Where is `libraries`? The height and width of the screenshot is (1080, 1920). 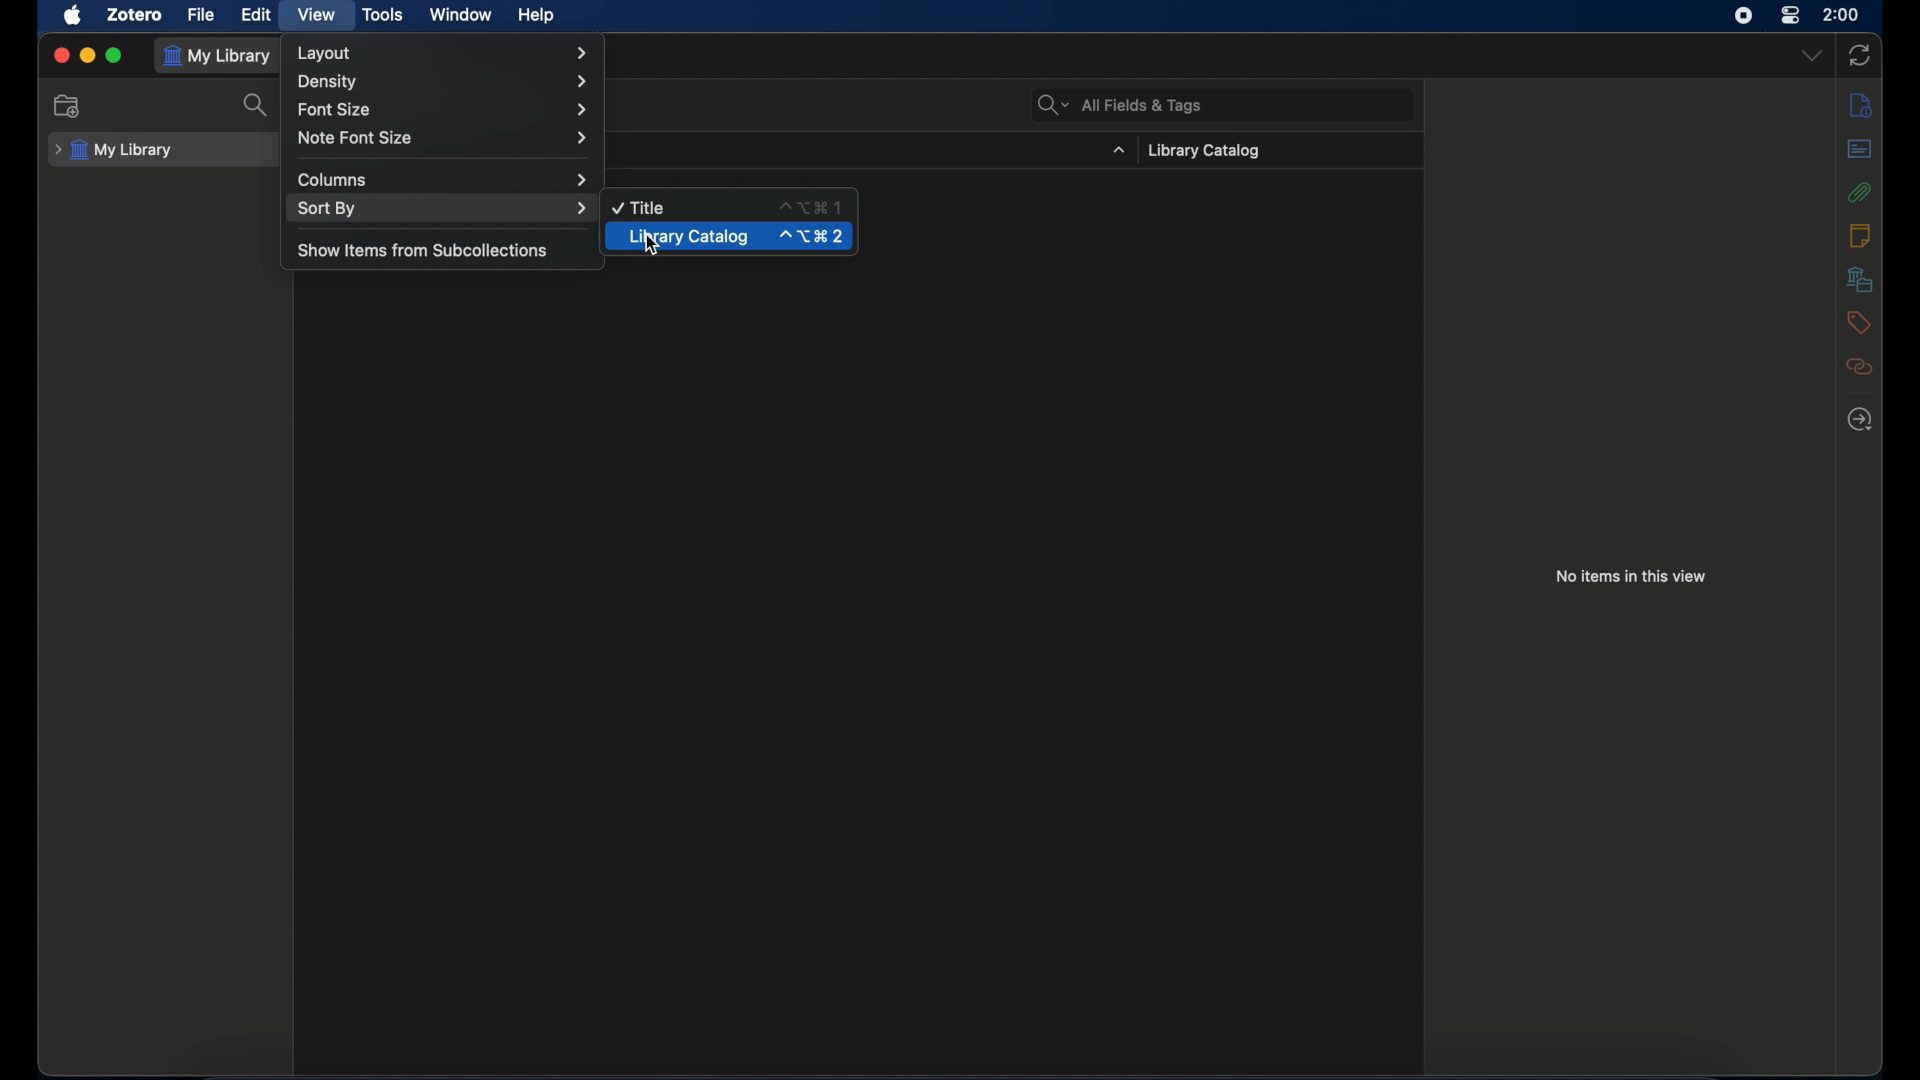
libraries is located at coordinates (1861, 281).